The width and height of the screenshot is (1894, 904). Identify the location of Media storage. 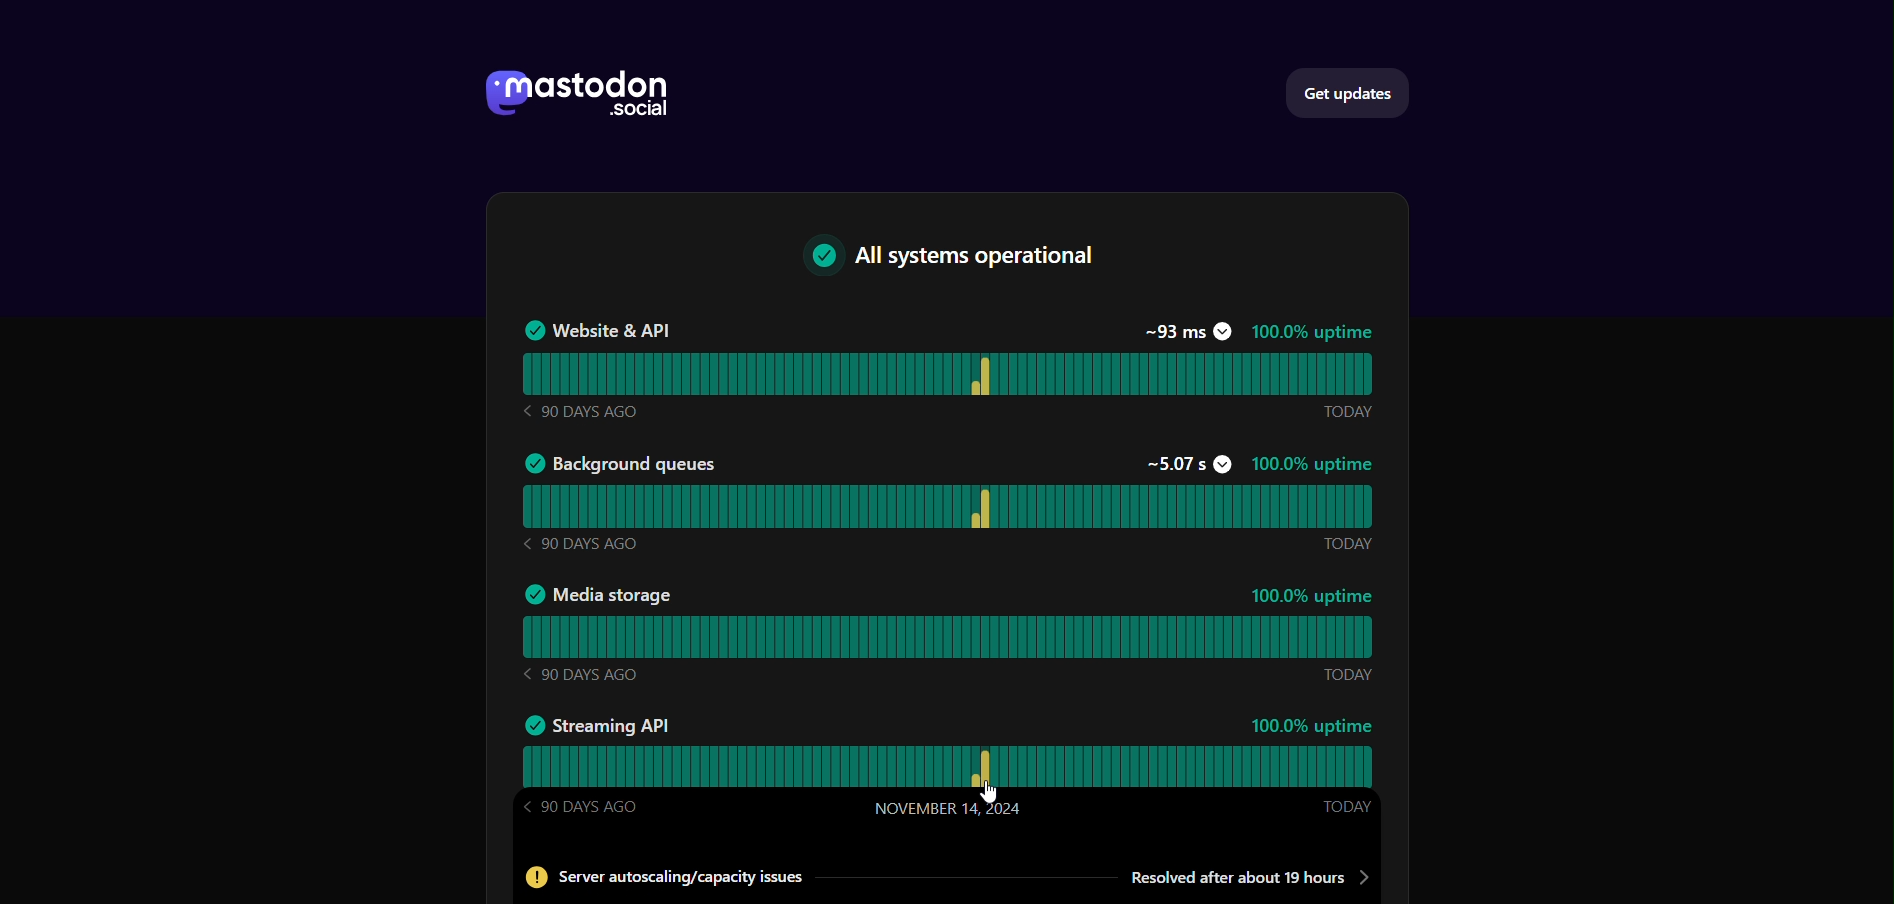
(597, 596).